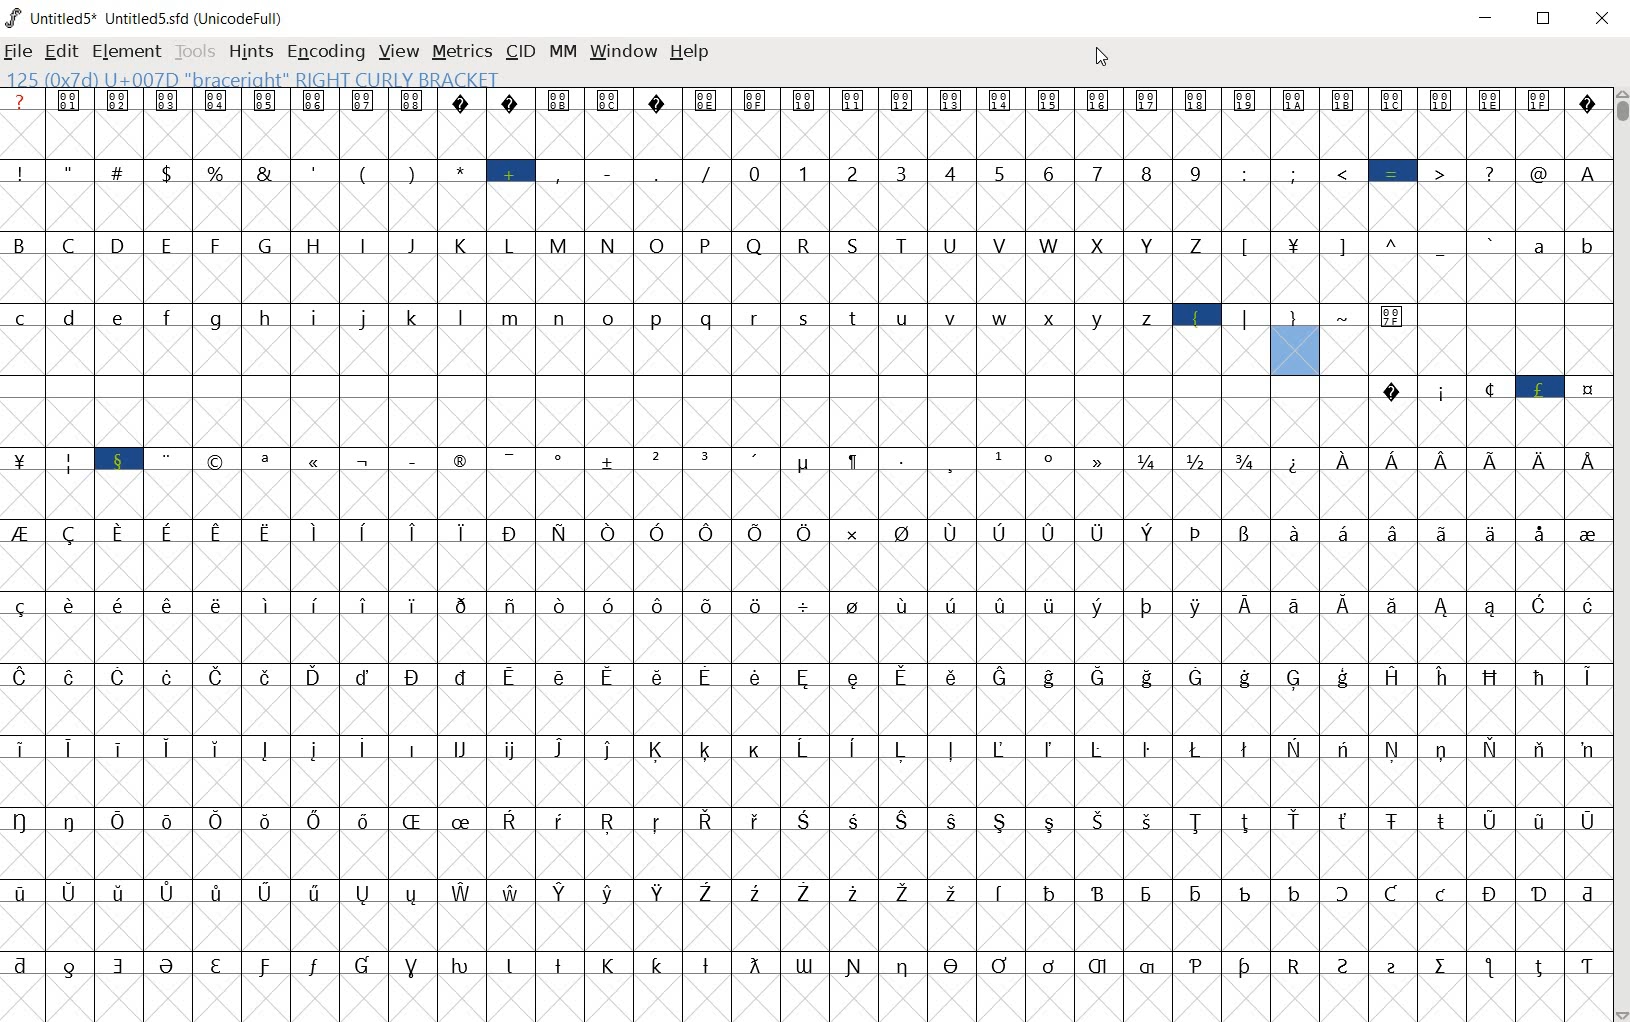  What do you see at coordinates (396, 50) in the screenshot?
I see `VIEW` at bounding box center [396, 50].